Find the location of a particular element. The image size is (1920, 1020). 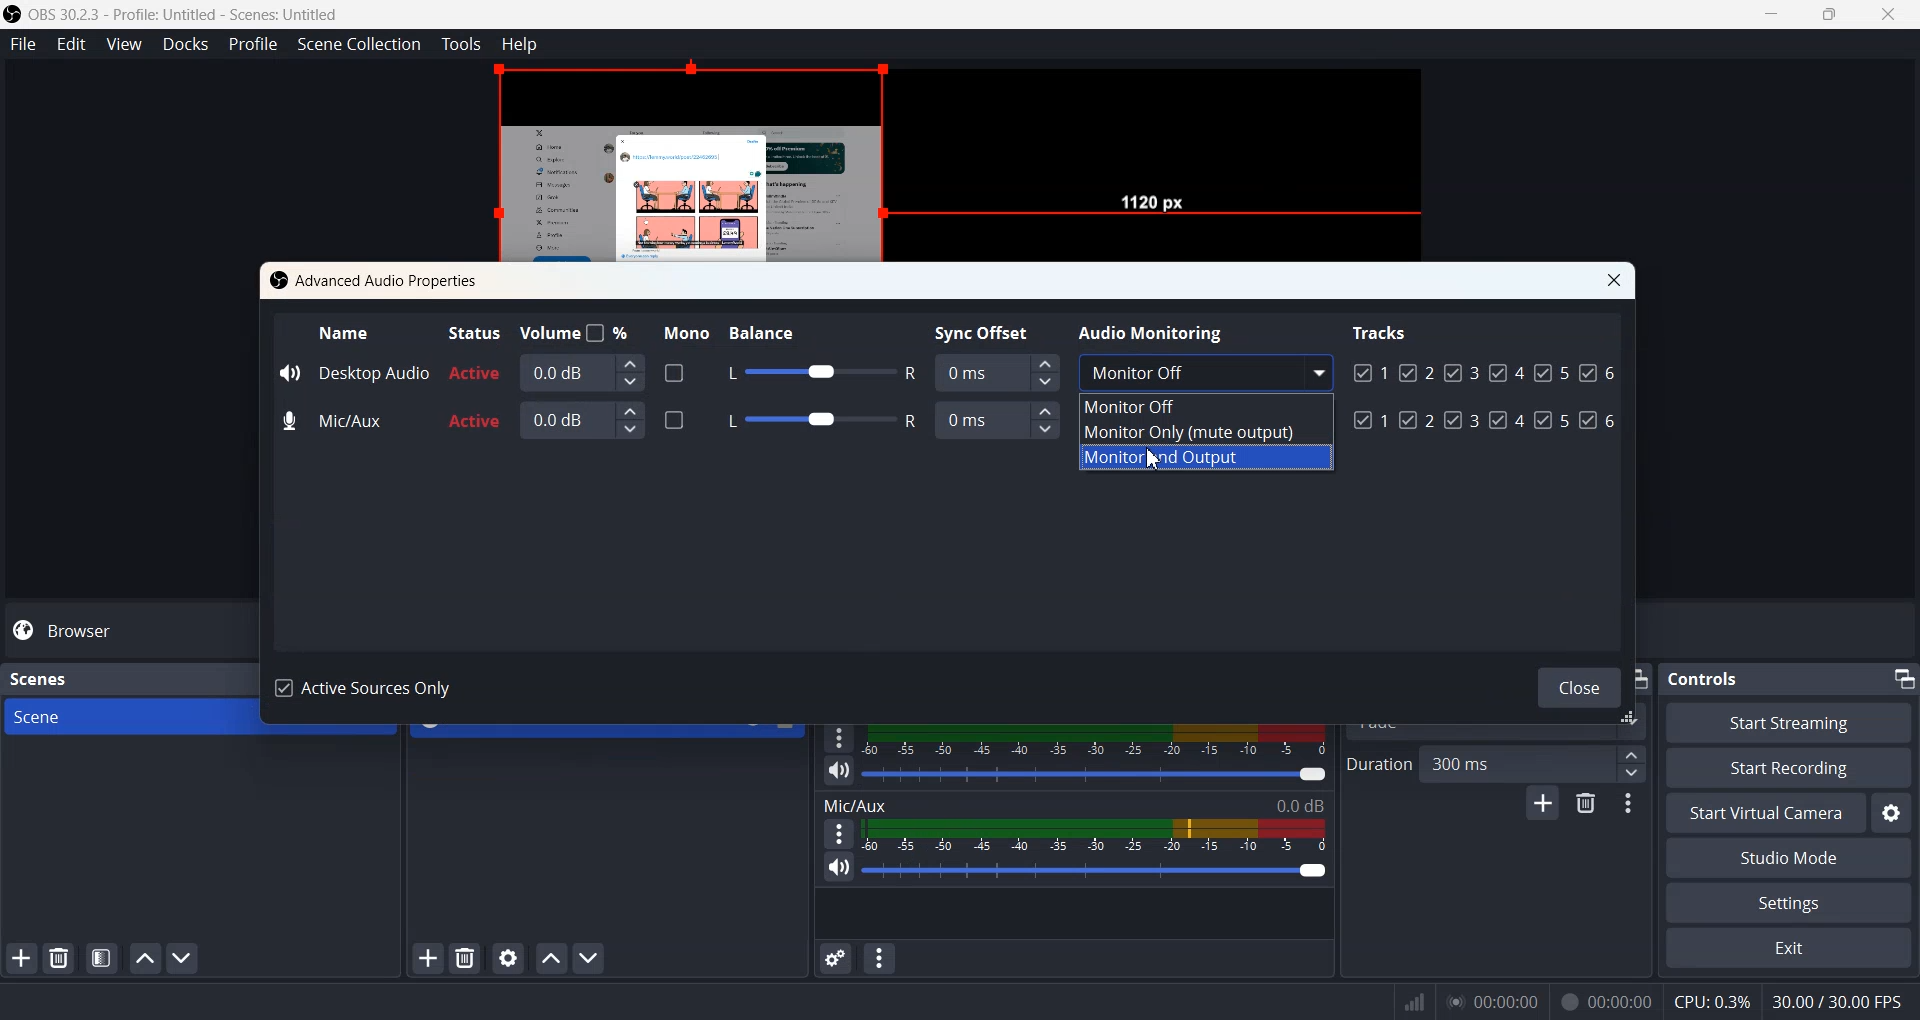

Profile is located at coordinates (254, 44).